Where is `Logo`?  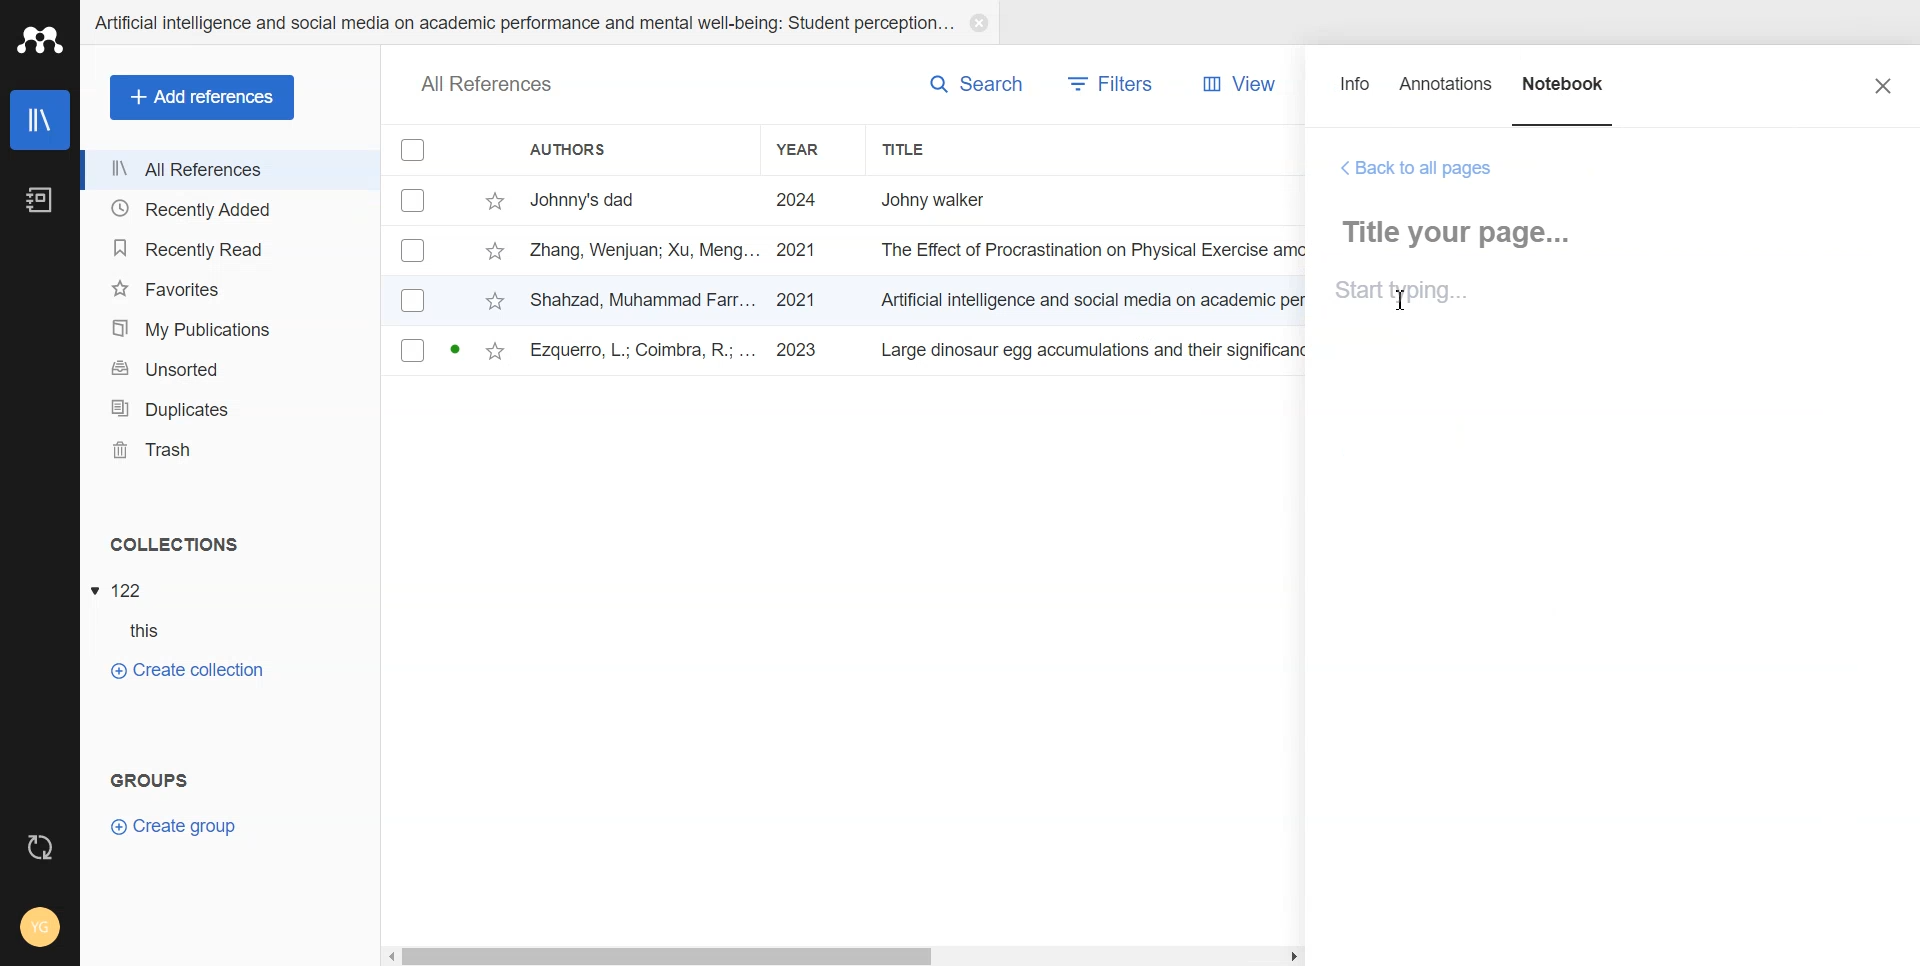
Logo is located at coordinates (40, 39).